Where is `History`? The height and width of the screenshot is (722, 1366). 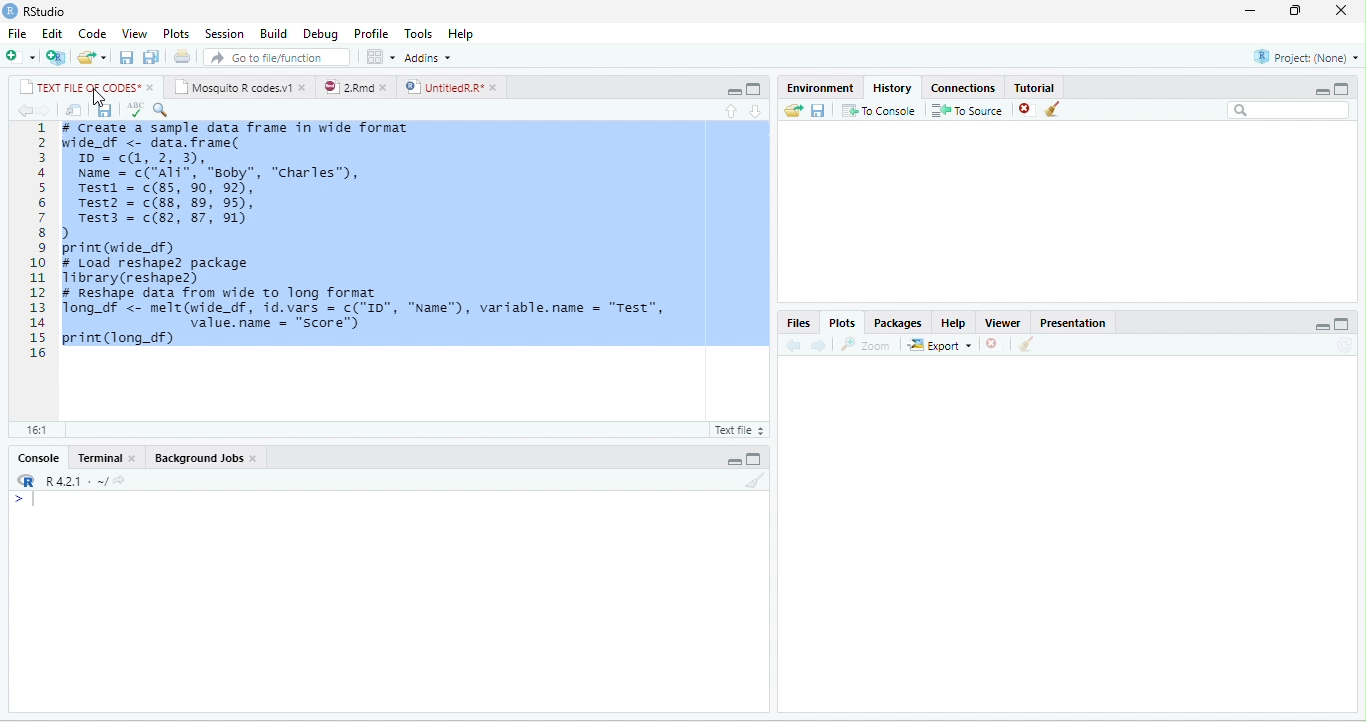
History is located at coordinates (892, 88).